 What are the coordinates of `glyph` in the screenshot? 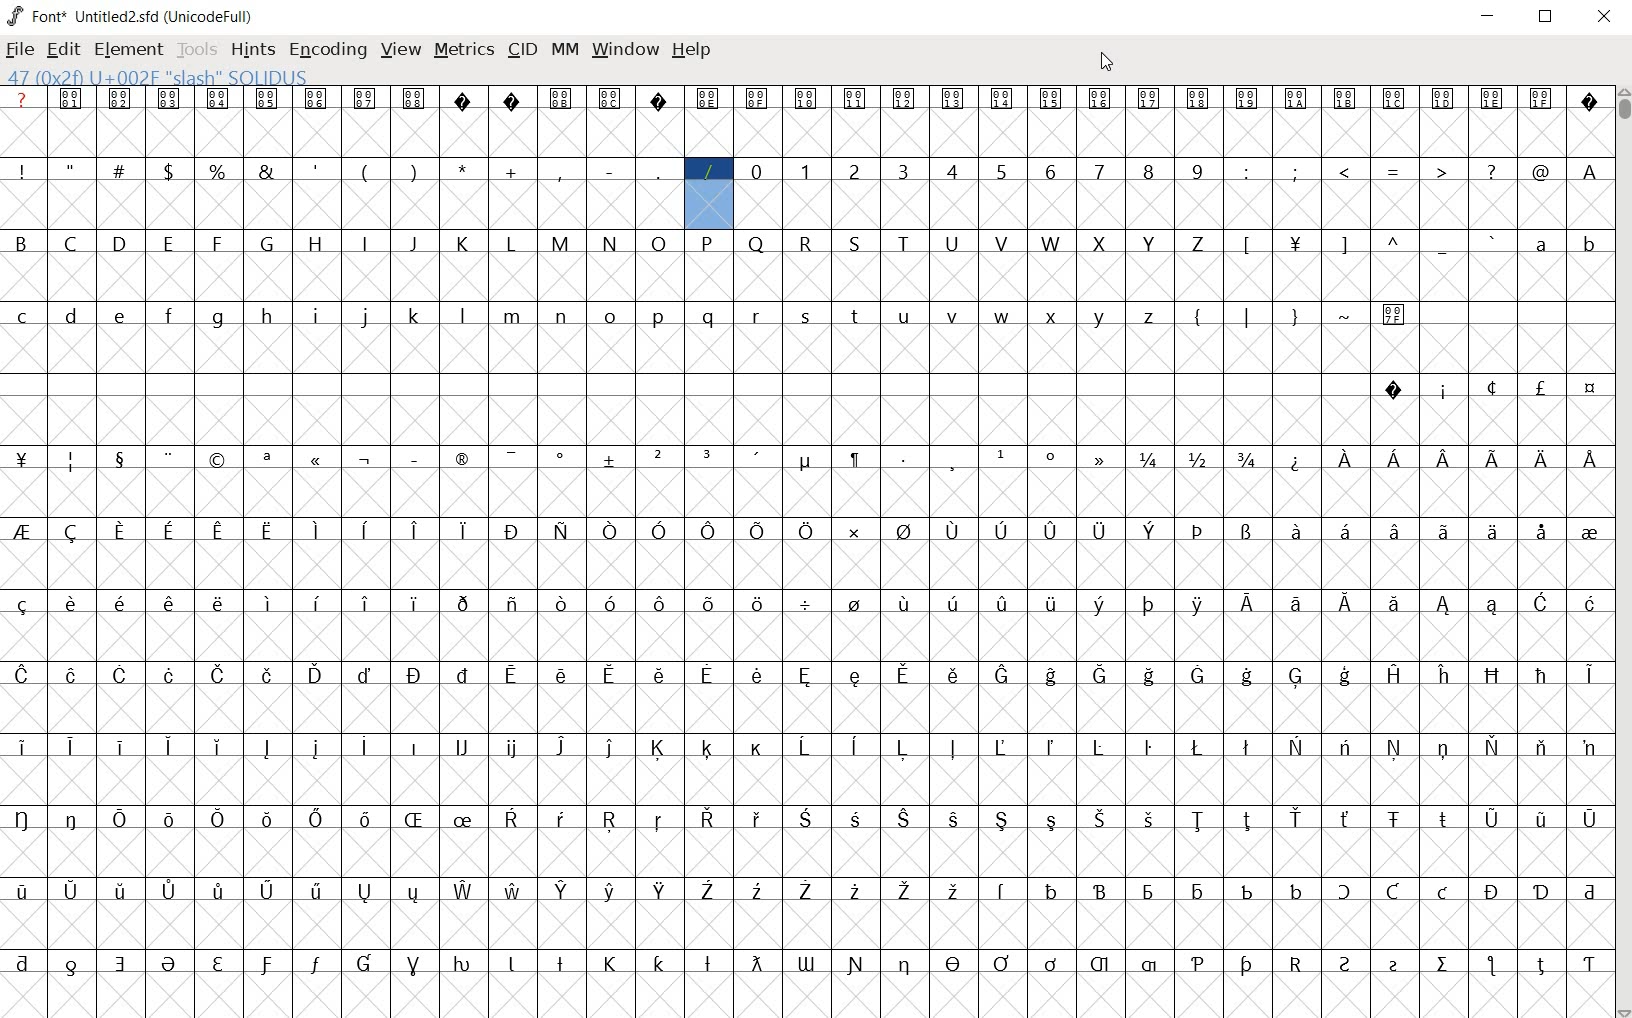 It's located at (1445, 460).